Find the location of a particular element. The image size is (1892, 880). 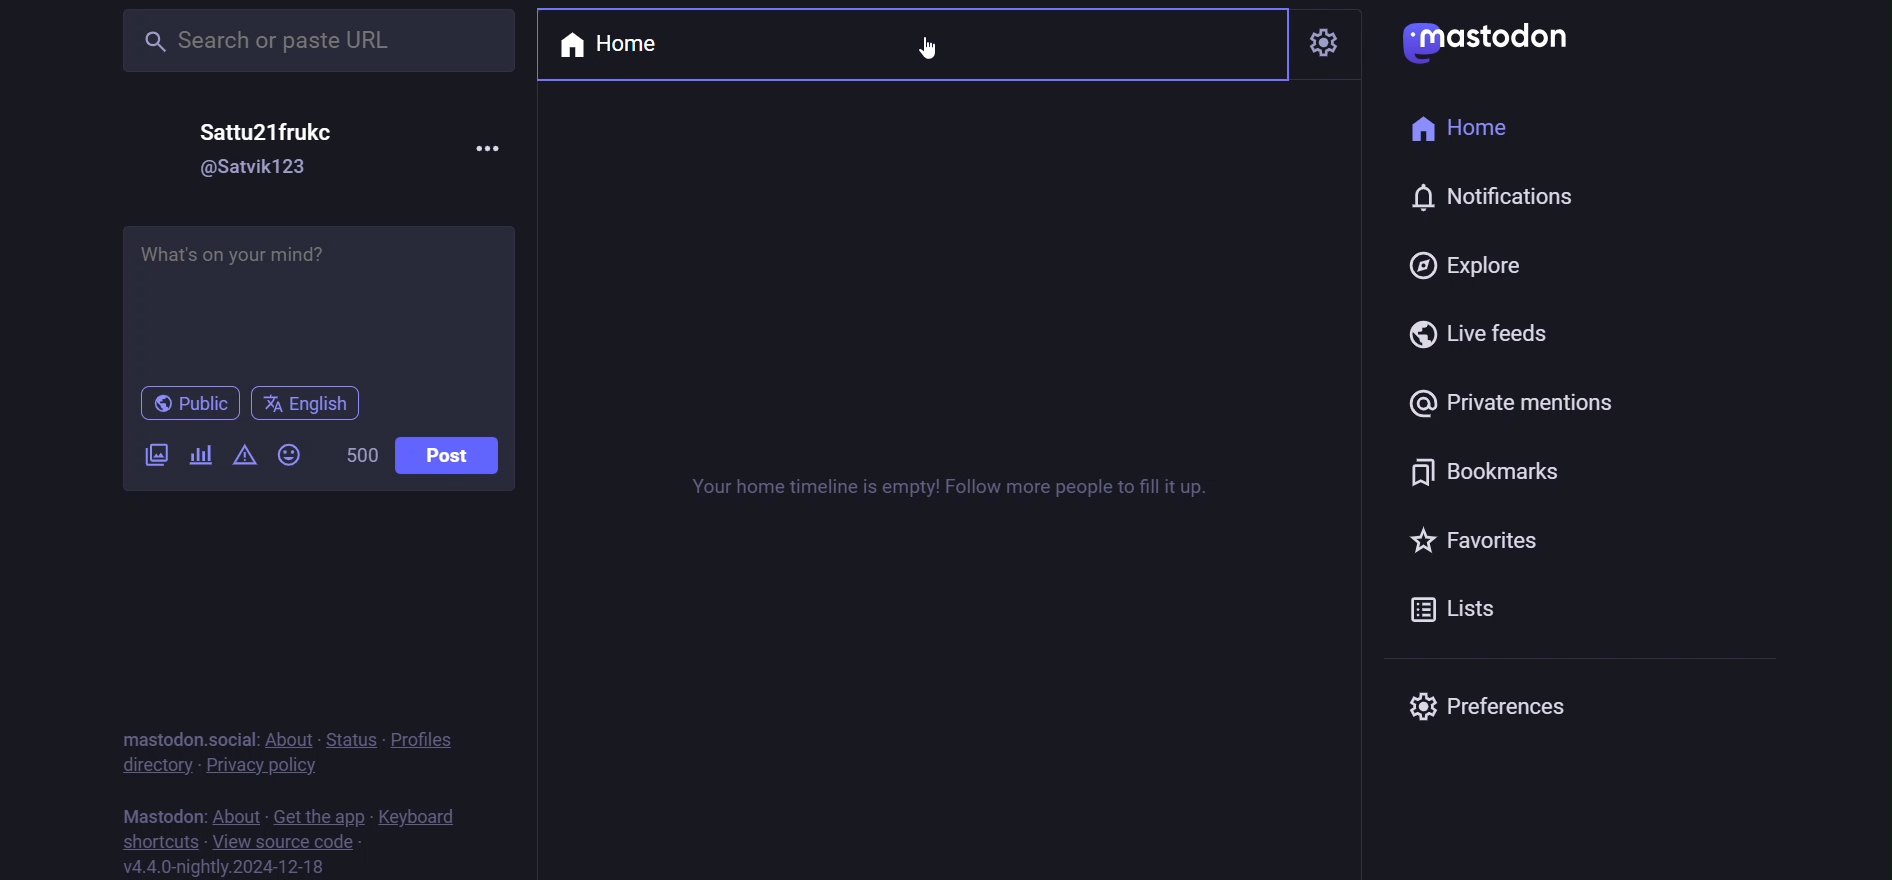

emoji is located at coordinates (288, 454).